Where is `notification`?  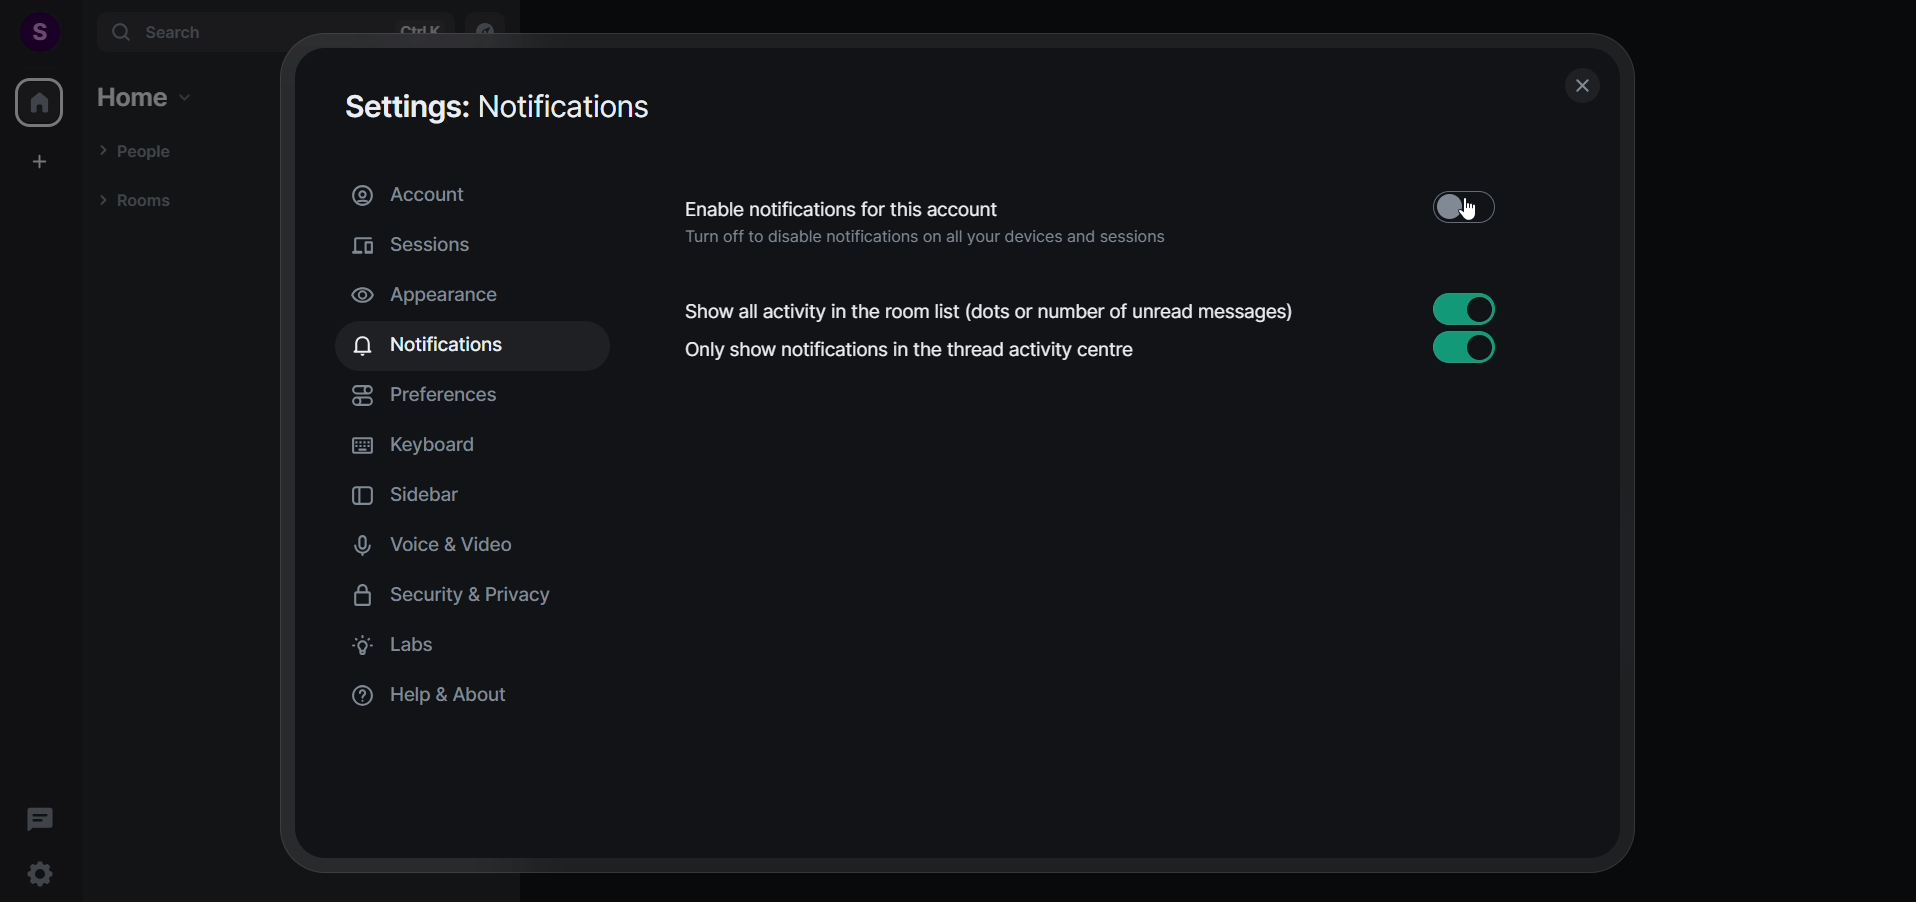
notification is located at coordinates (437, 345).